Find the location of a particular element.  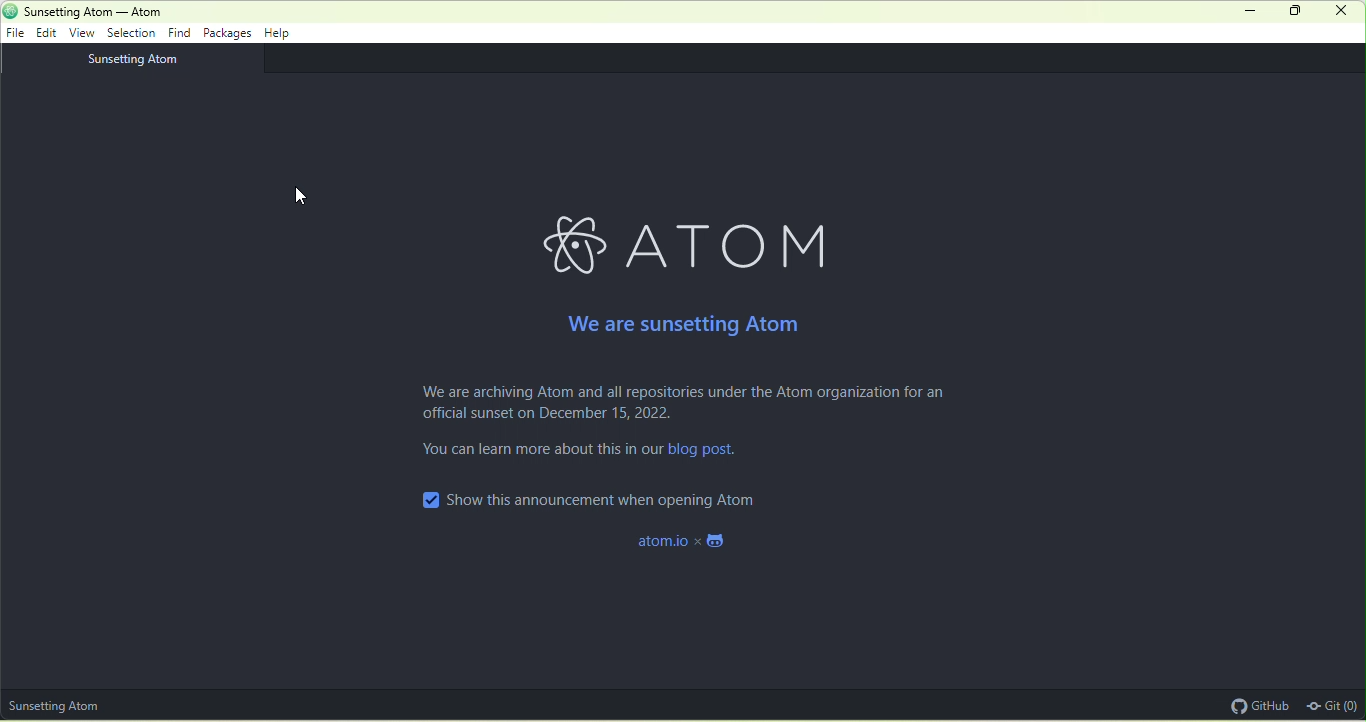

minimize is located at coordinates (1247, 12).